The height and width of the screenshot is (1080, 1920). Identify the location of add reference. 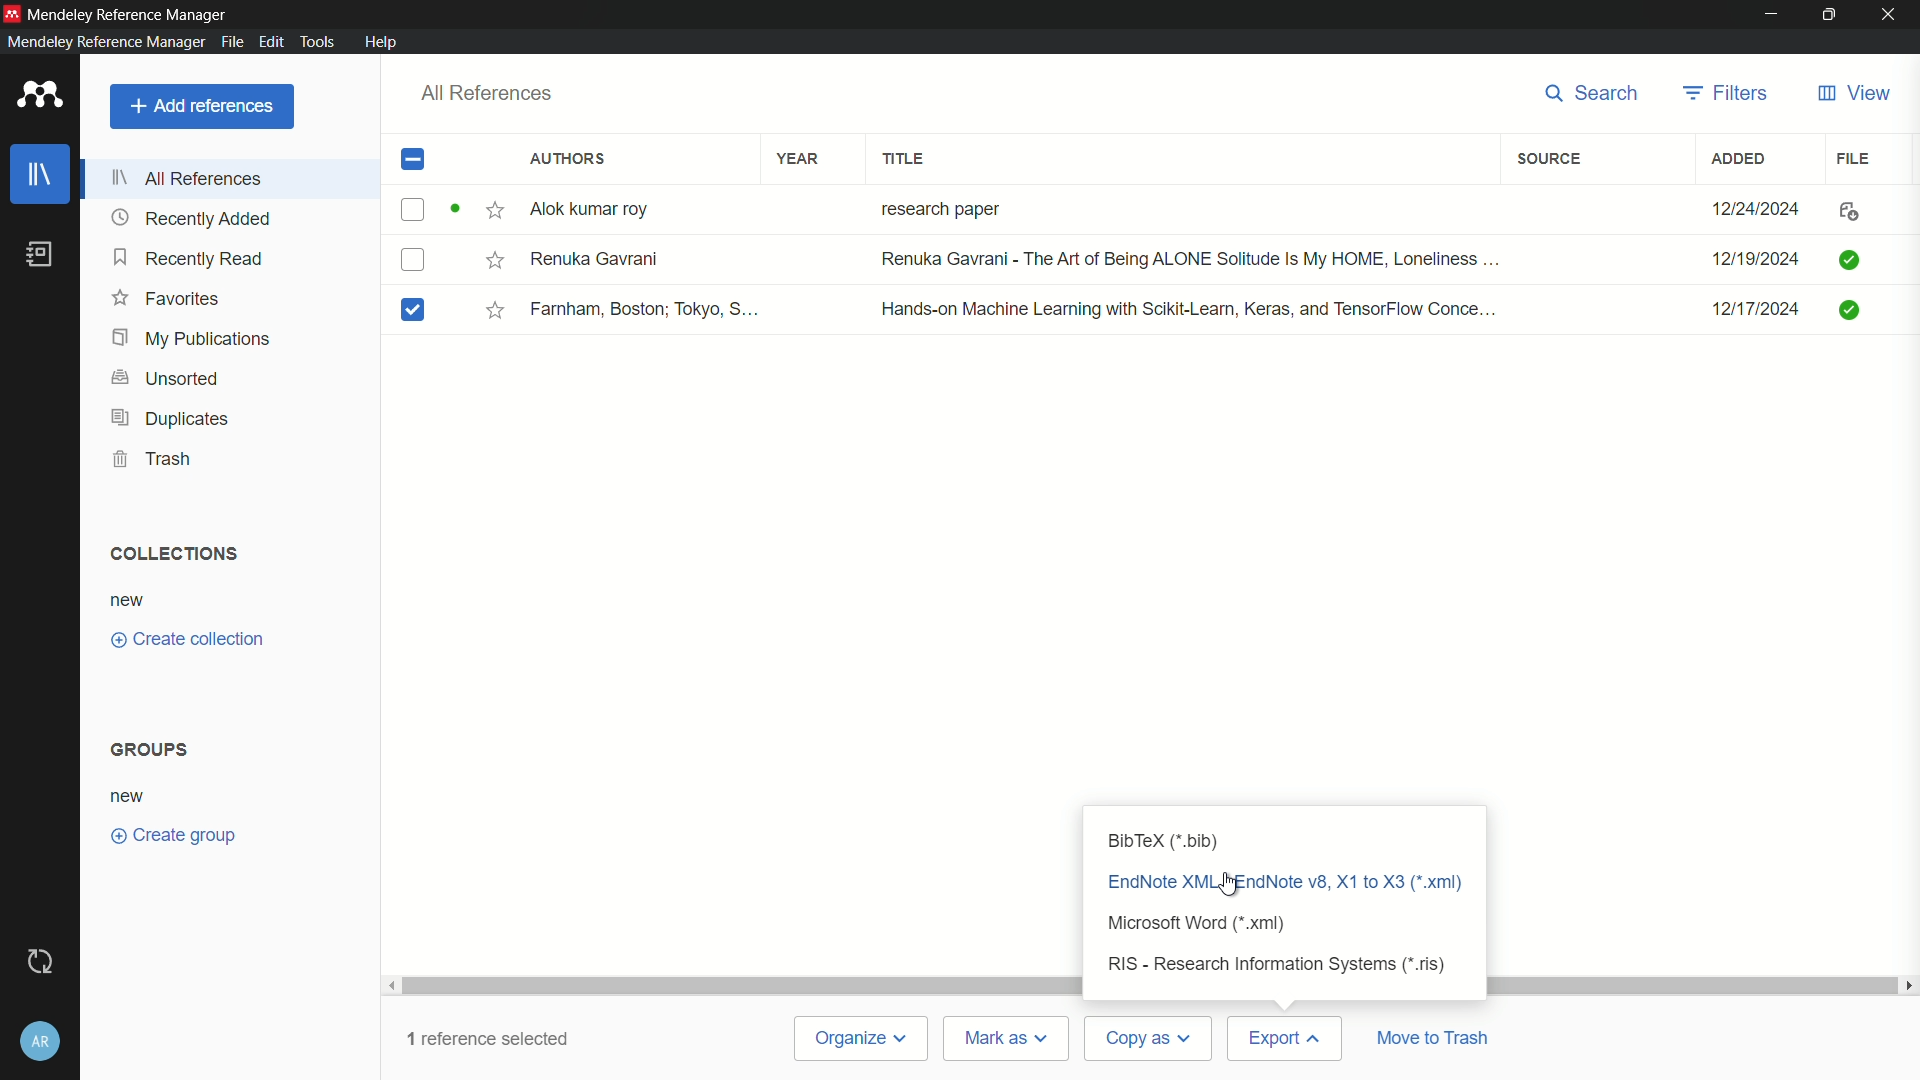
(202, 106).